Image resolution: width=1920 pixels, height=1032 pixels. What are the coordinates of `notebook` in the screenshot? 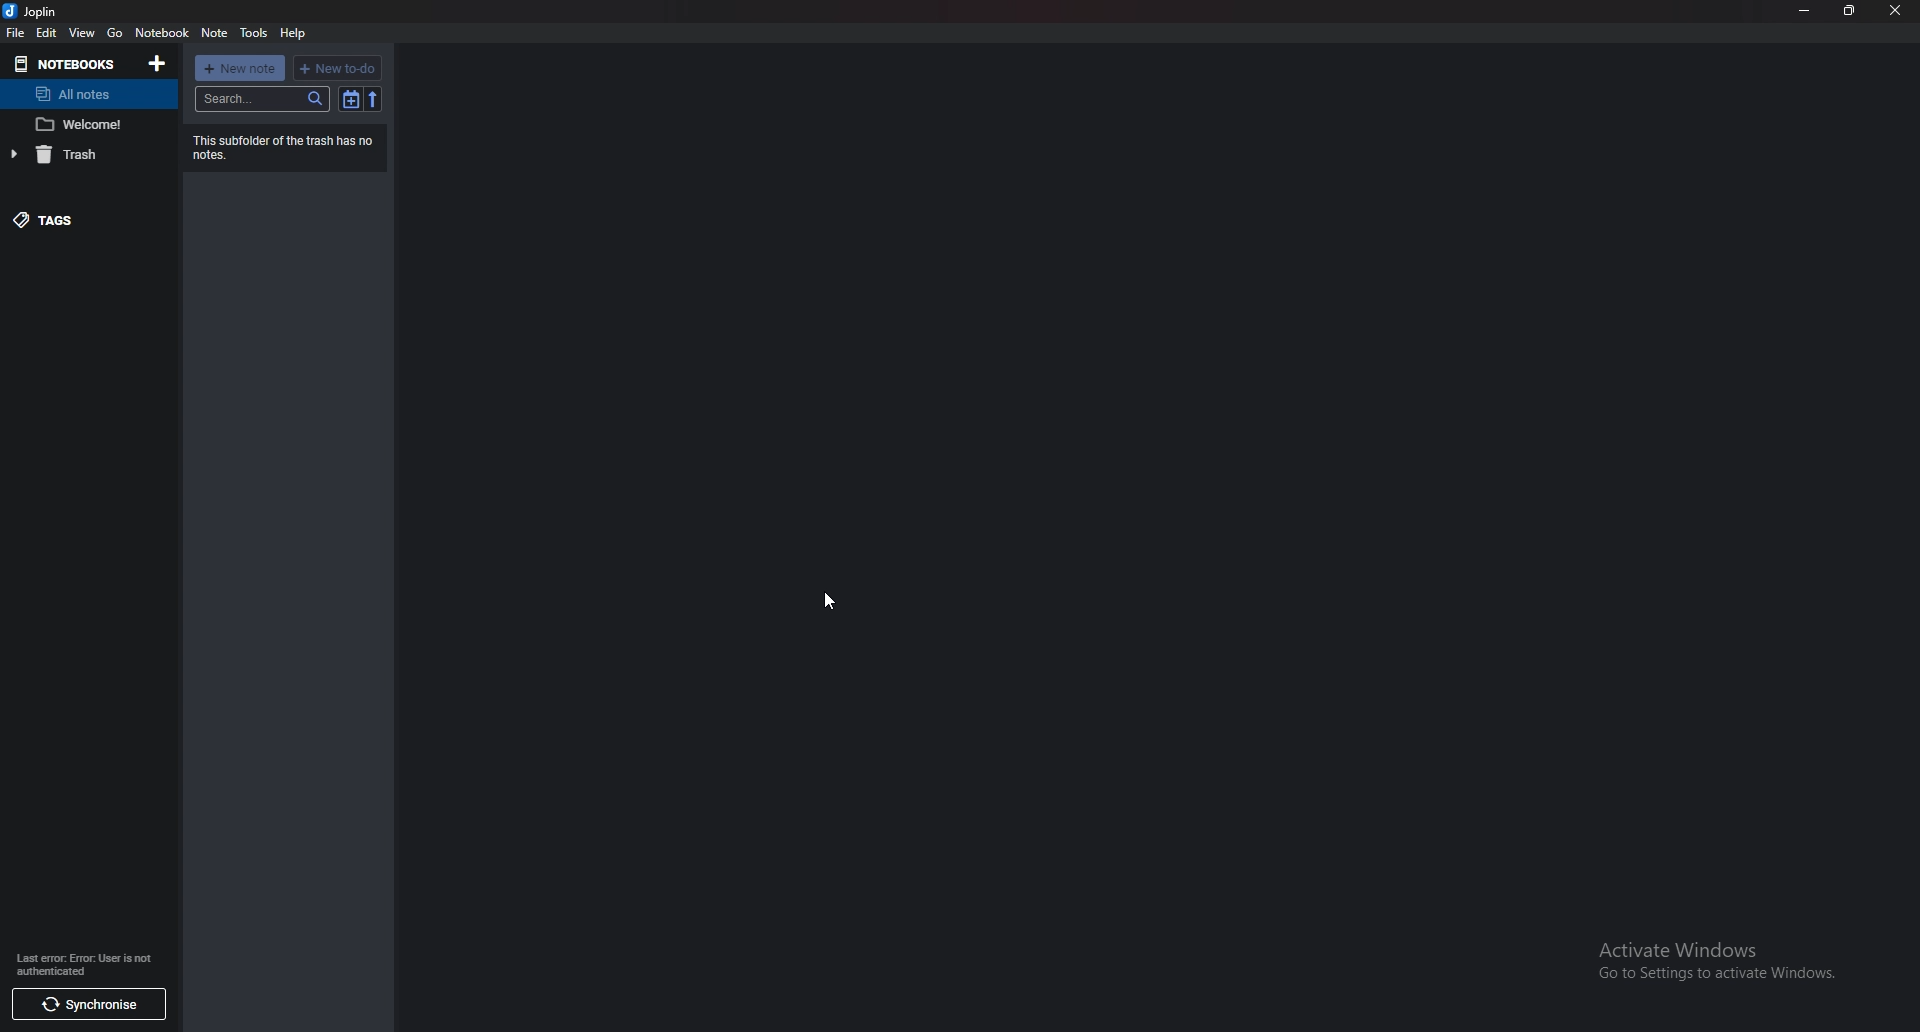 It's located at (164, 33).